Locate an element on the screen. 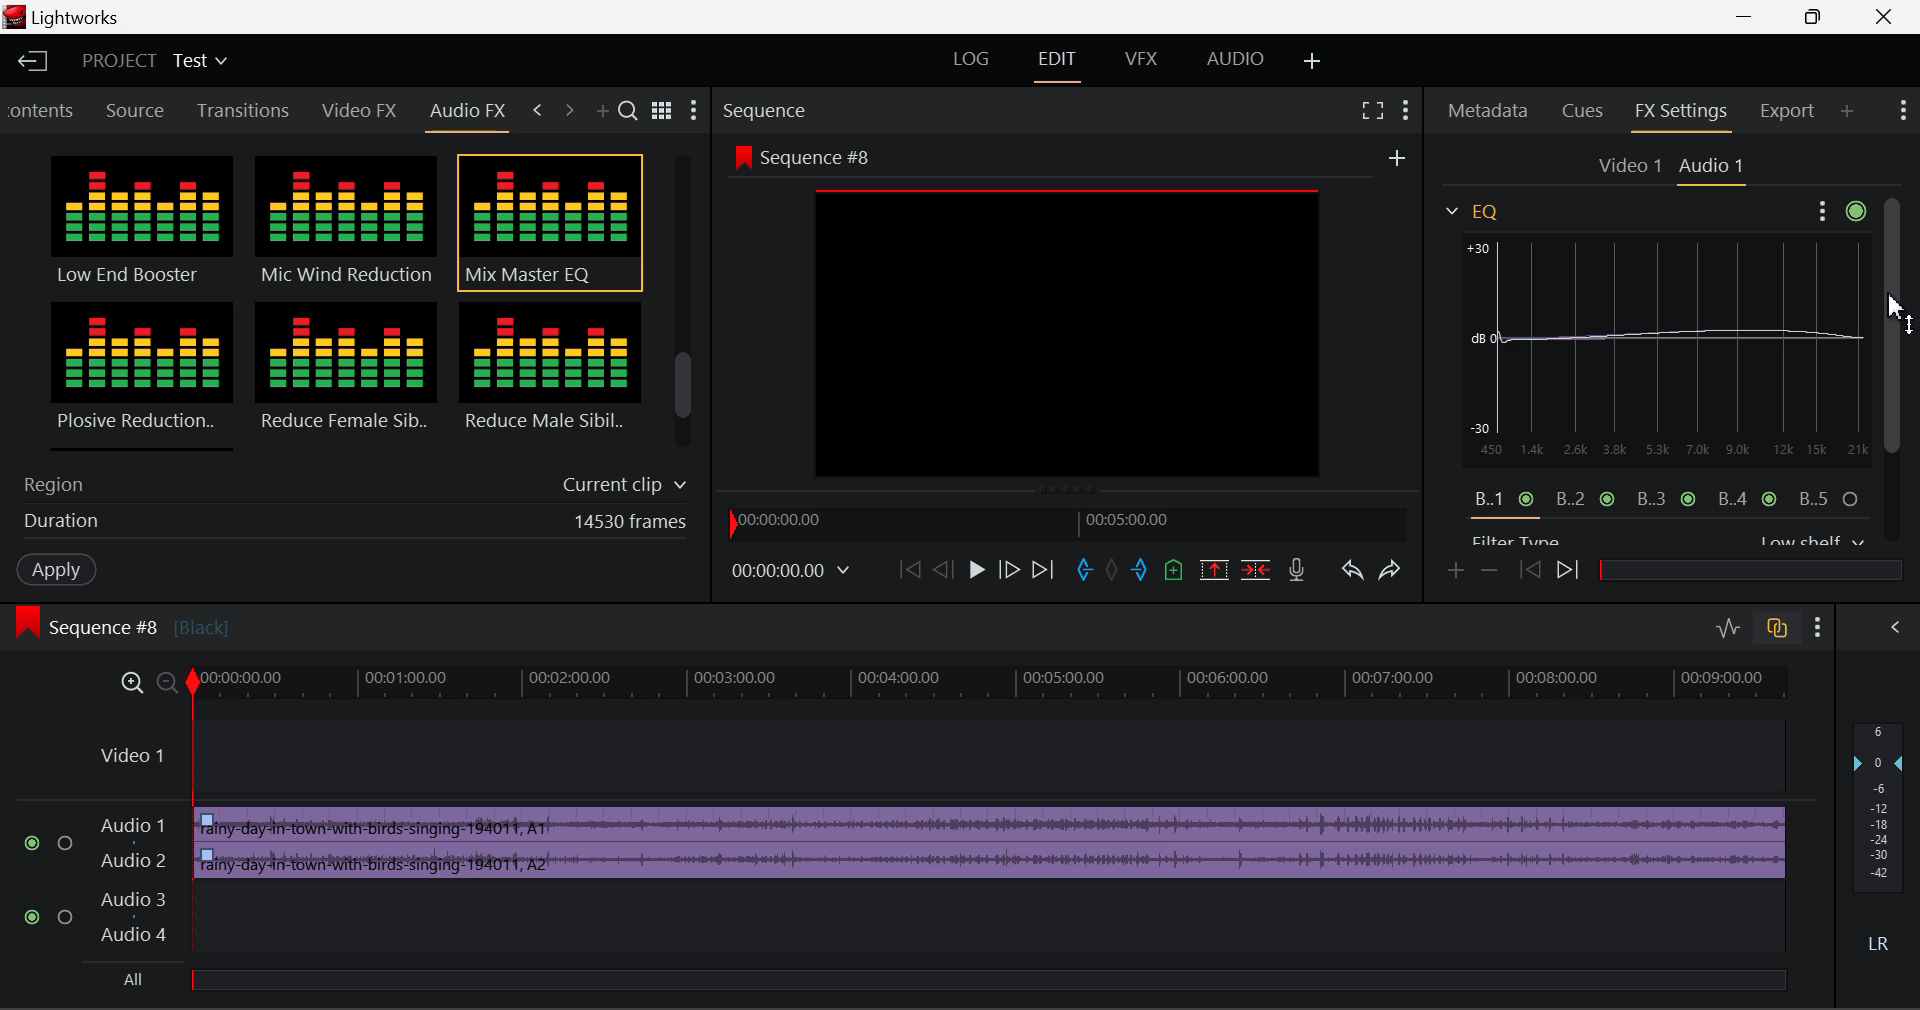 The height and width of the screenshot is (1010, 1920). Mark Cue is located at coordinates (1172, 571).